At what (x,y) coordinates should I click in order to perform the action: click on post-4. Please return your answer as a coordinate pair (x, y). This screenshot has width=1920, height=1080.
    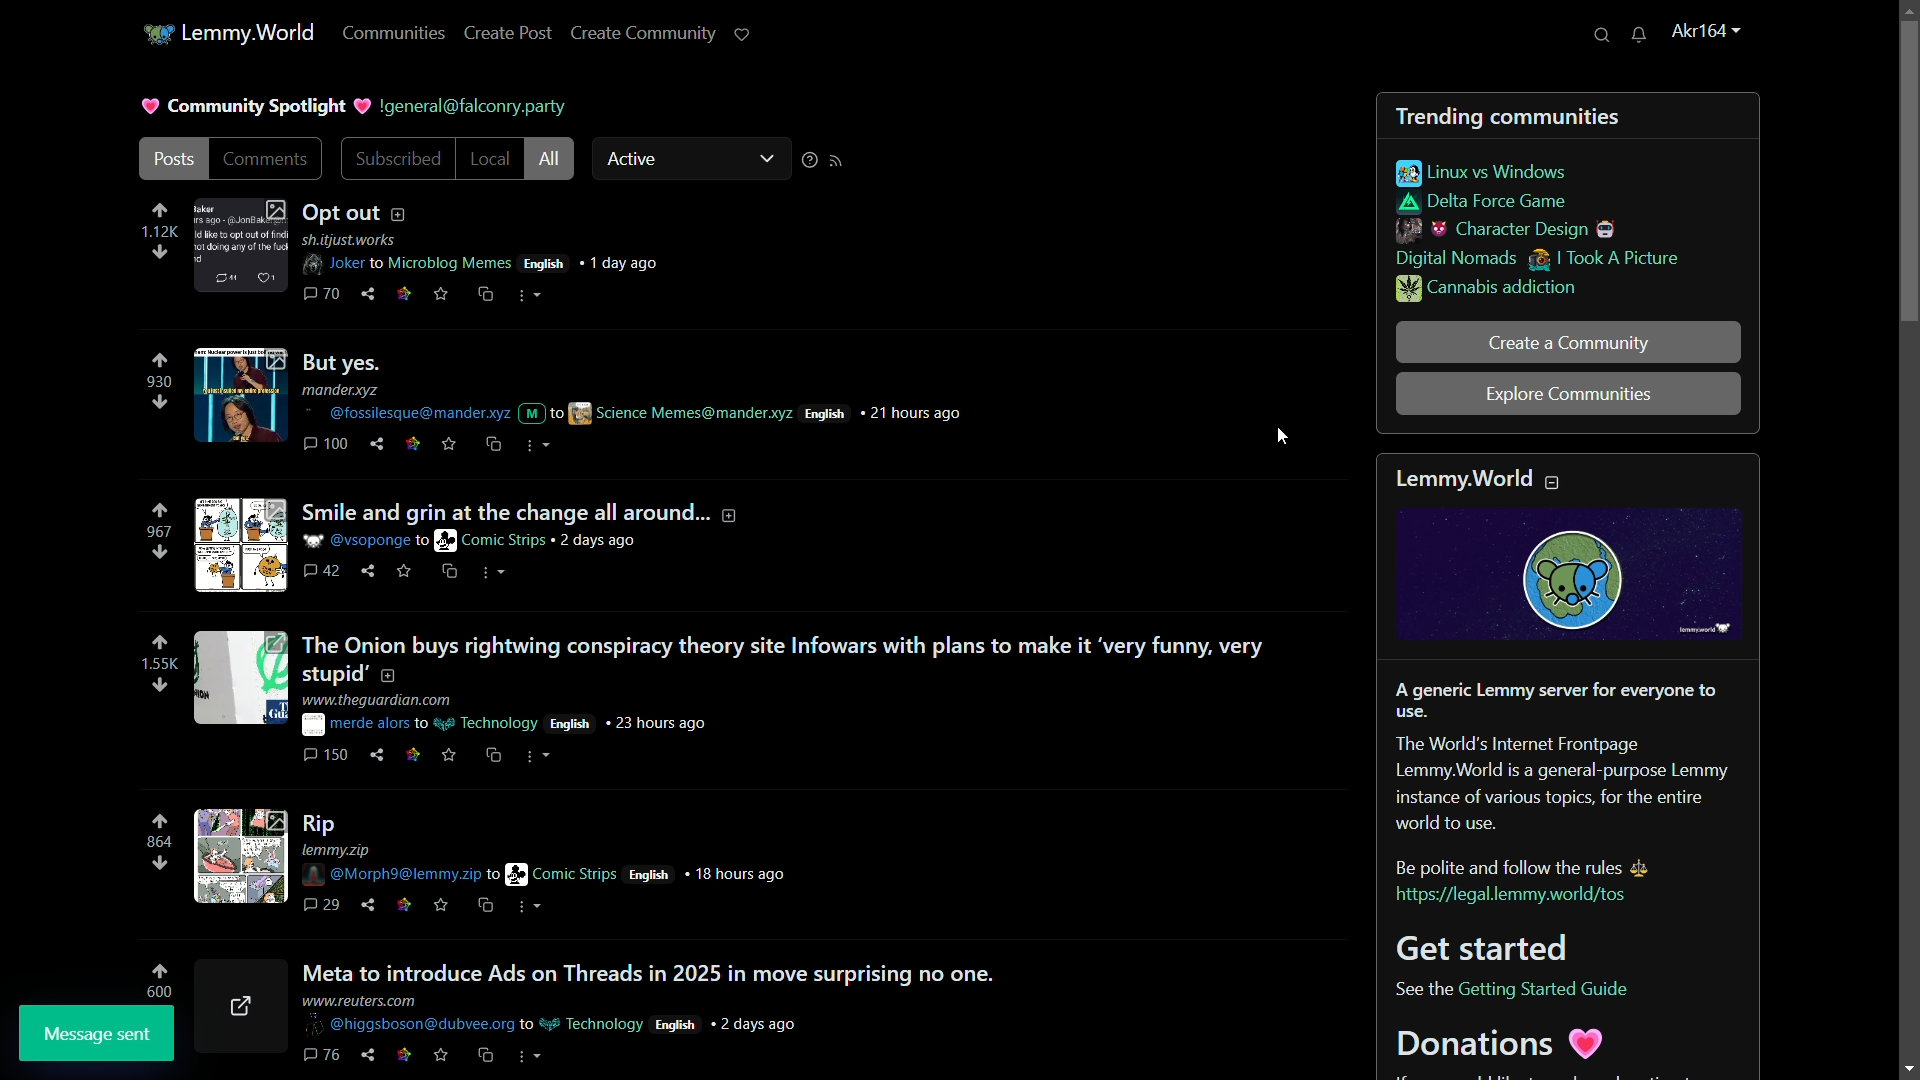
    Looking at the image, I should click on (785, 657).